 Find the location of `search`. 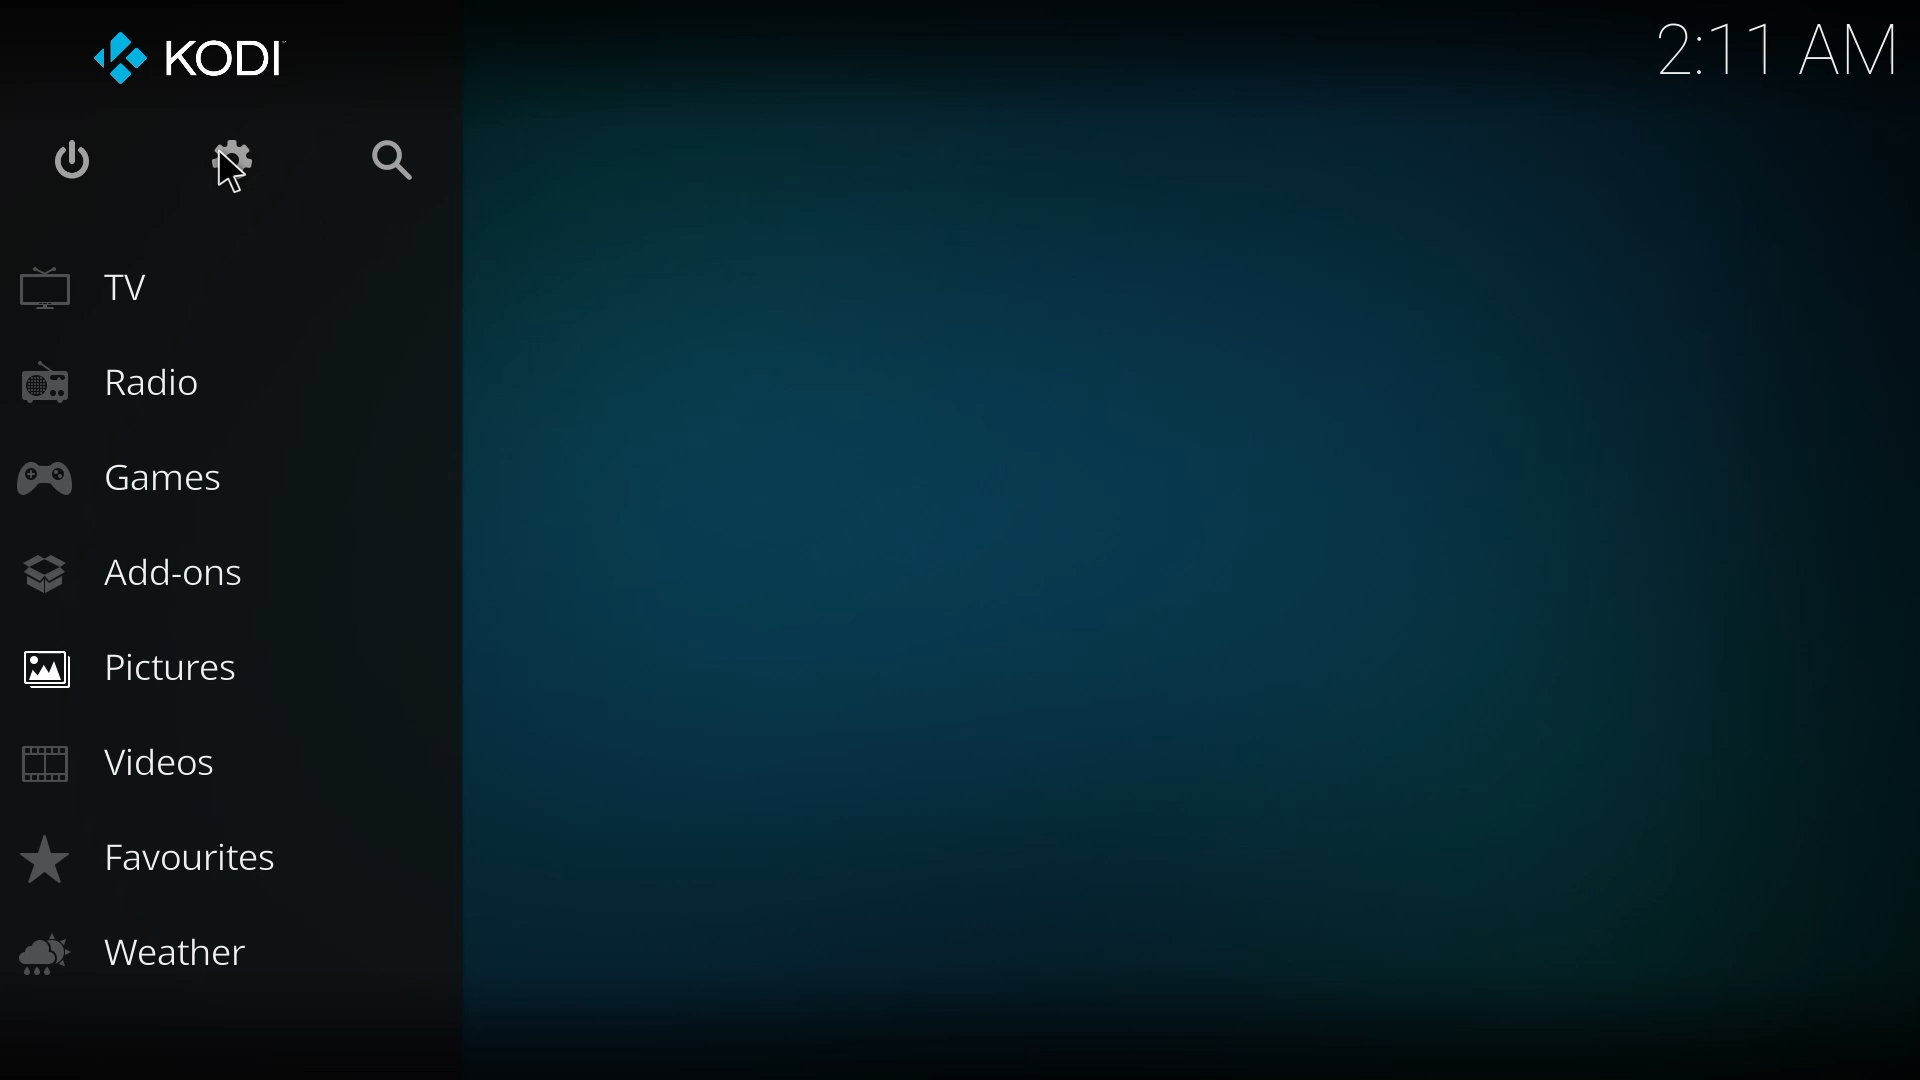

search is located at coordinates (390, 157).